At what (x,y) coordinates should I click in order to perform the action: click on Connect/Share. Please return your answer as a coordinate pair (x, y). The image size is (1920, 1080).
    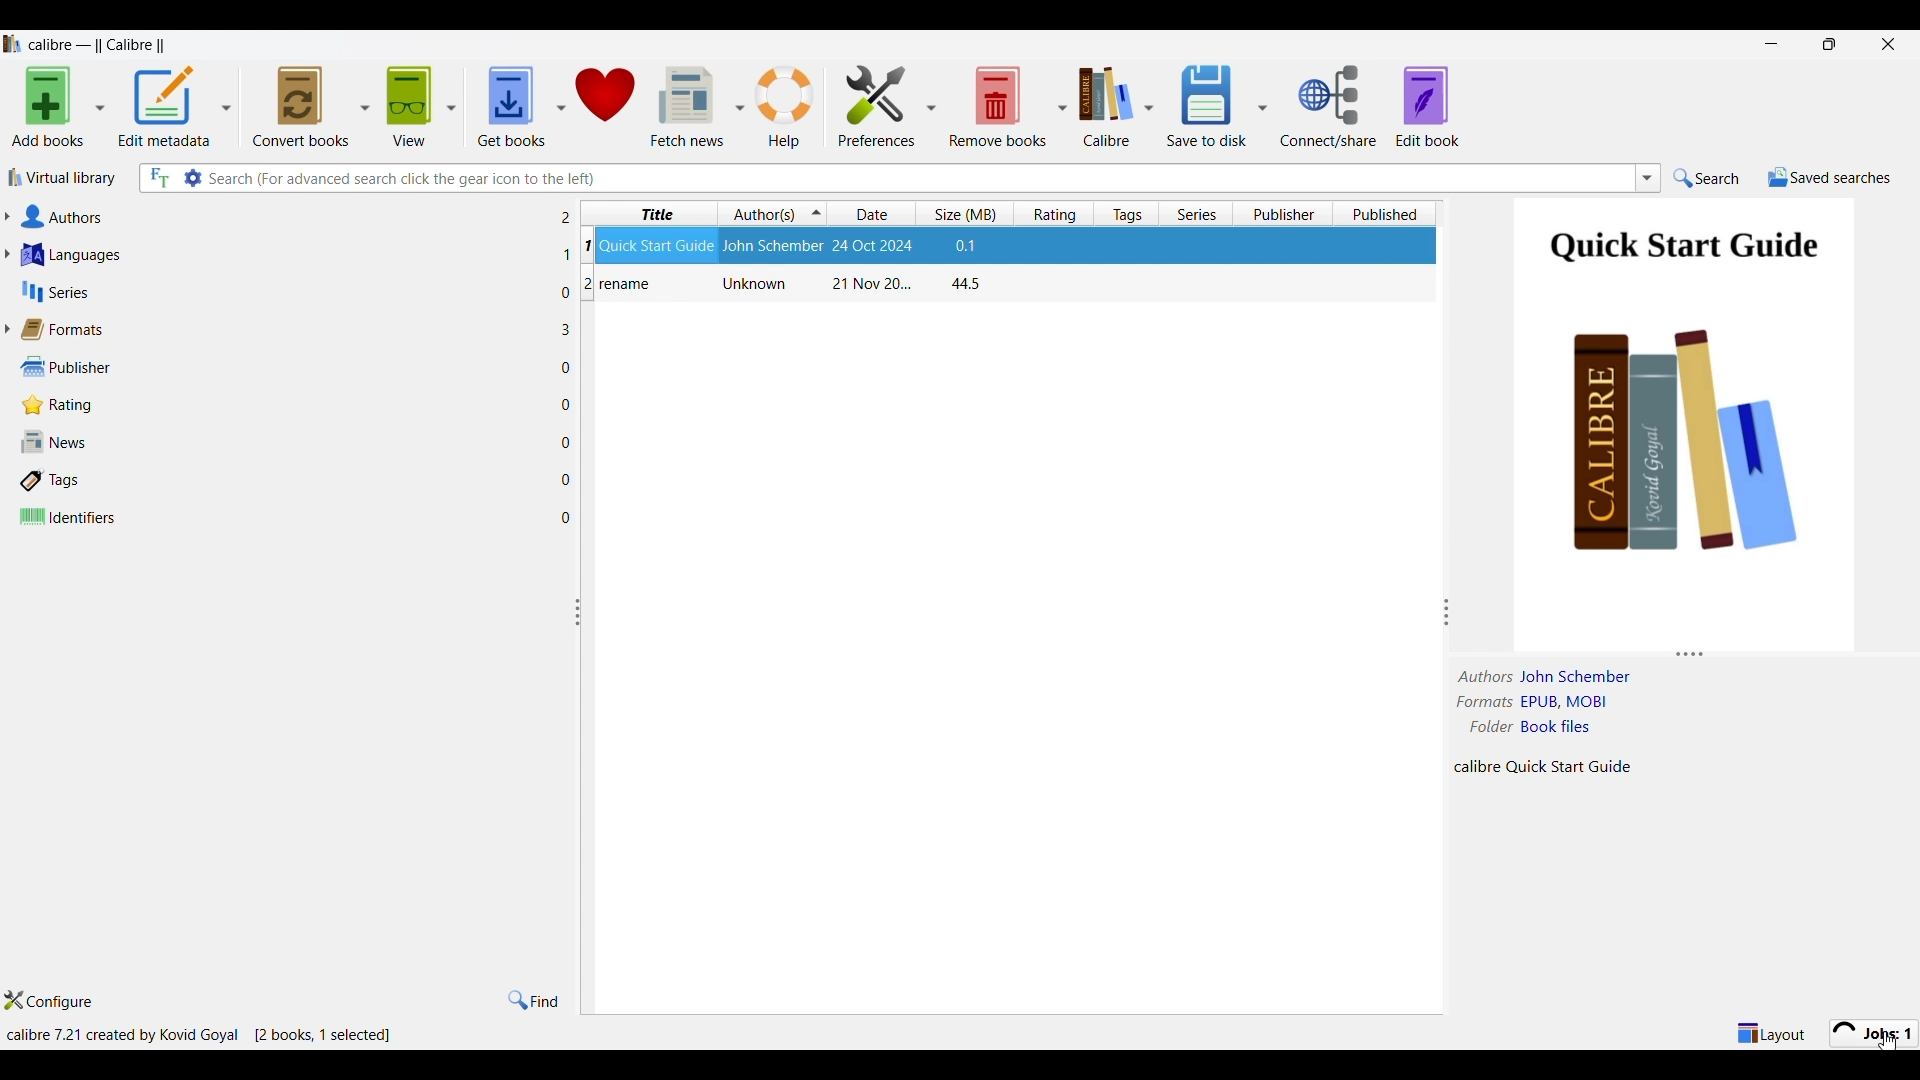
    Looking at the image, I should click on (1330, 106).